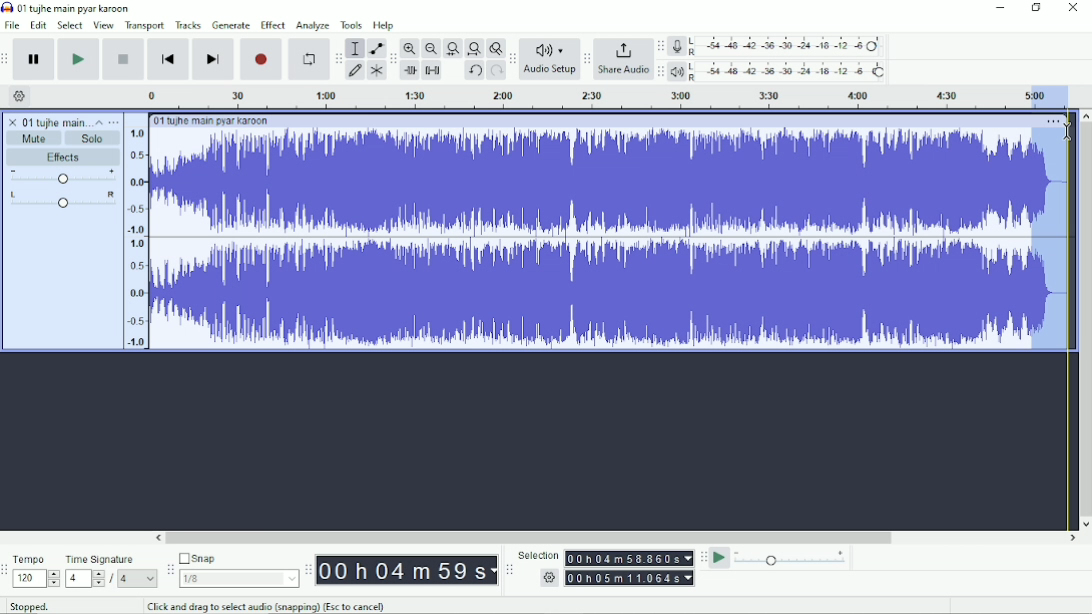 This screenshot has width=1092, height=614. Describe the element at coordinates (11, 121) in the screenshot. I see `close` at that location.